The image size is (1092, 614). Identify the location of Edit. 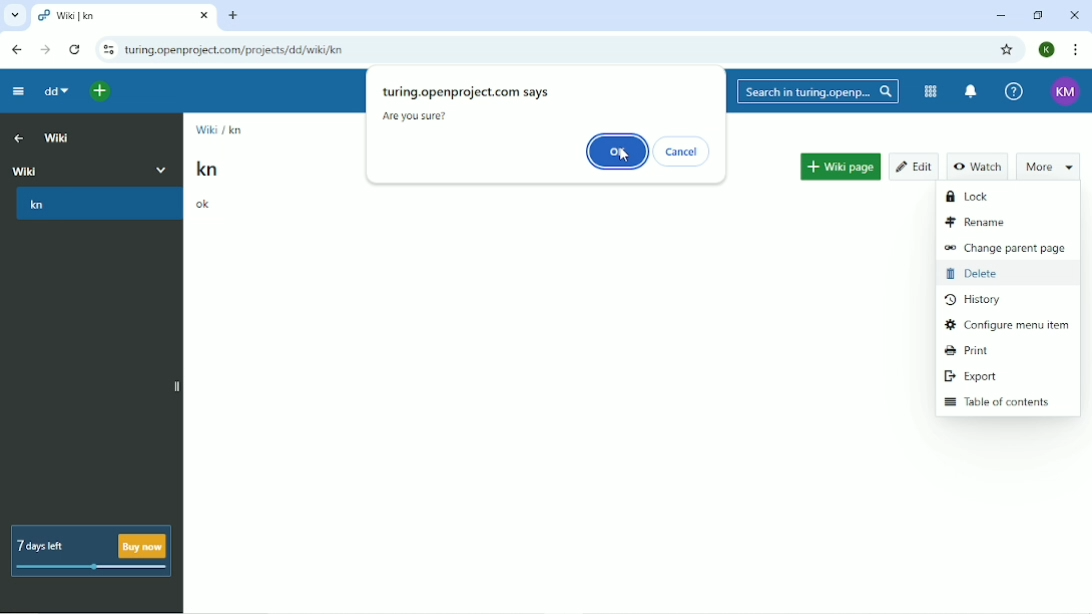
(915, 161).